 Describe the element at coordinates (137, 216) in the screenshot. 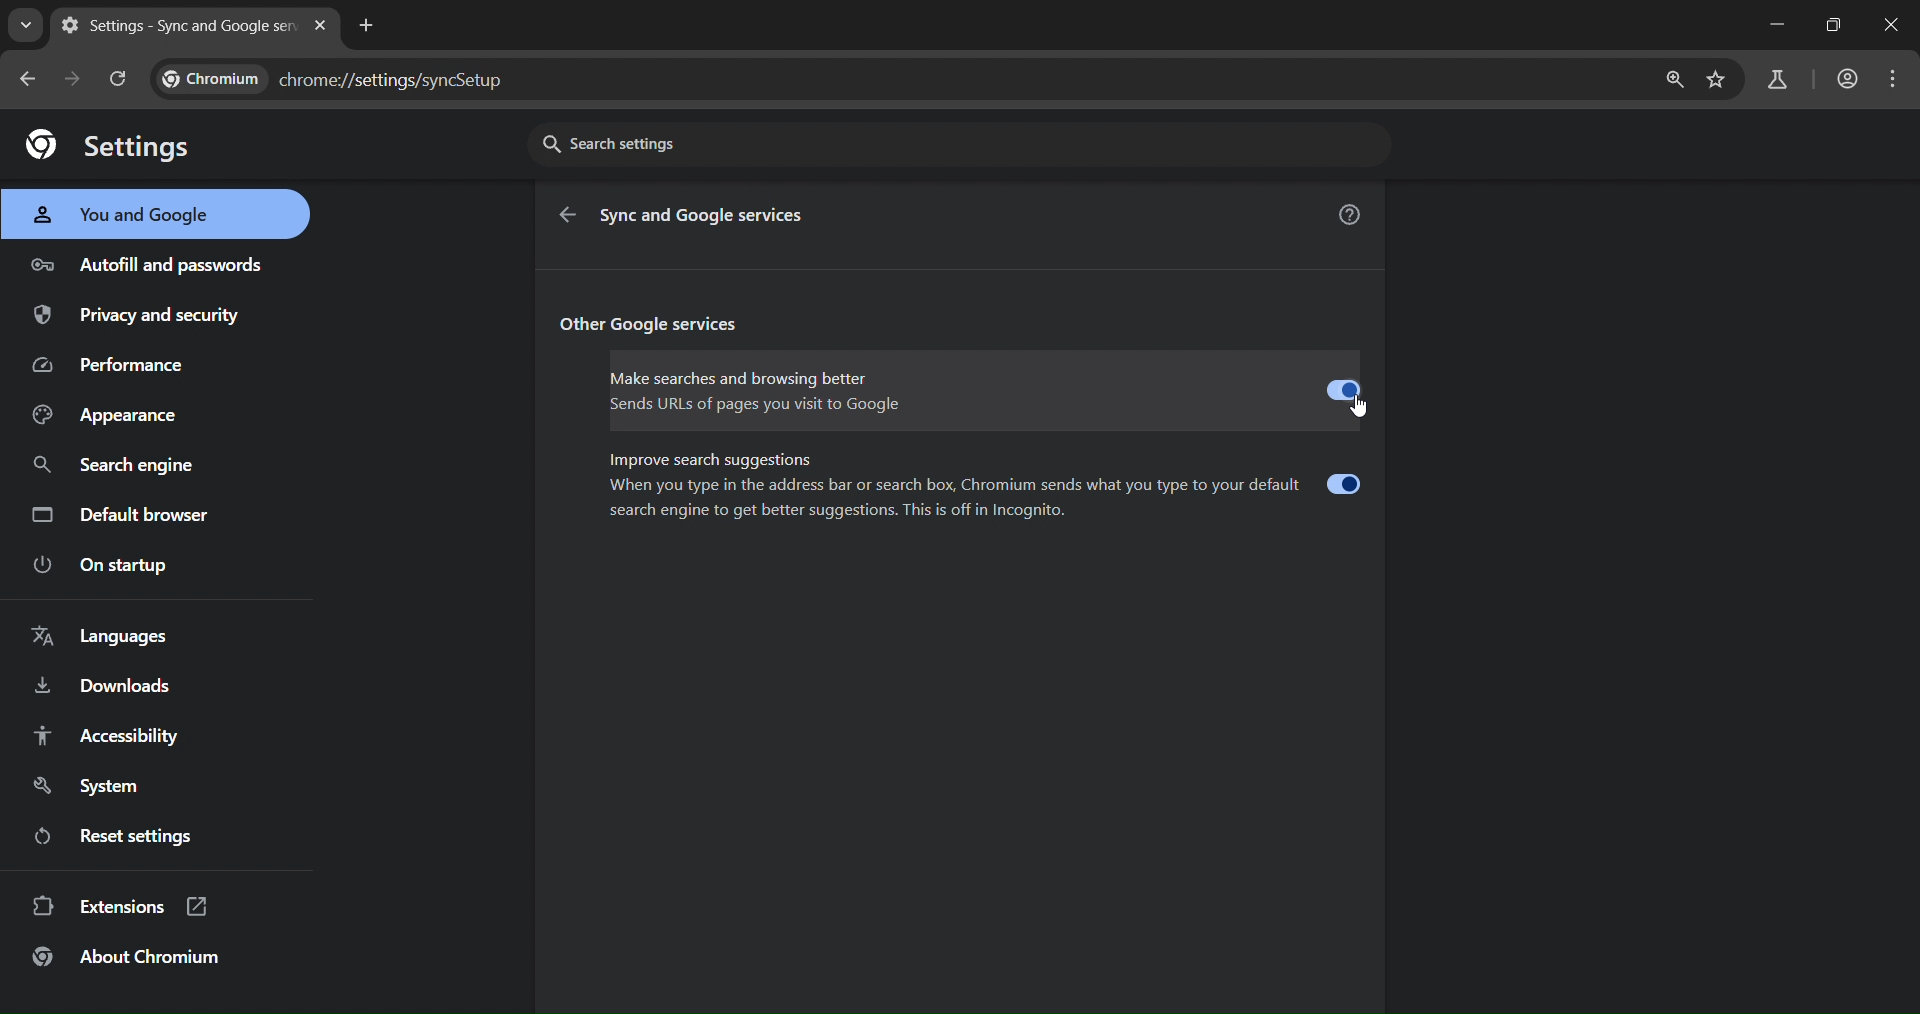

I see `you and google` at that location.